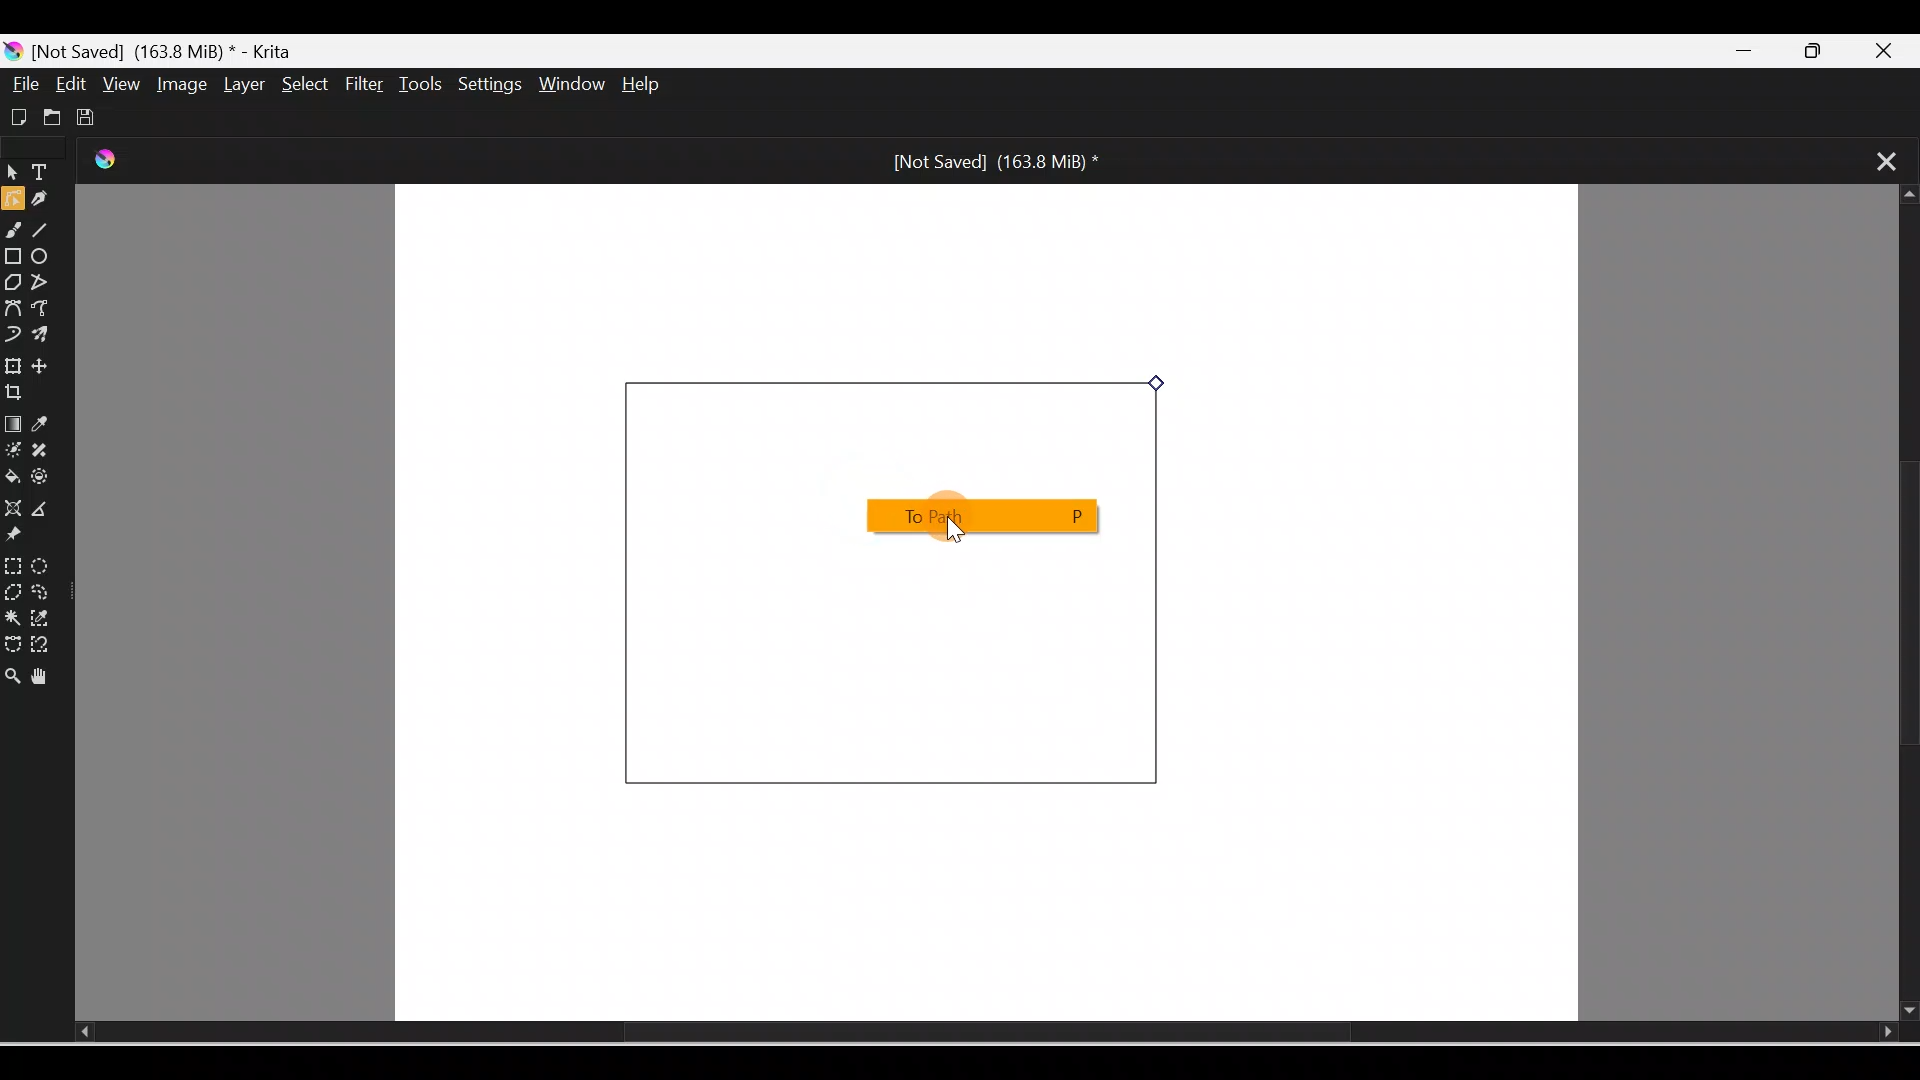 The image size is (1920, 1080). I want to click on Multibrush tool, so click(44, 337).